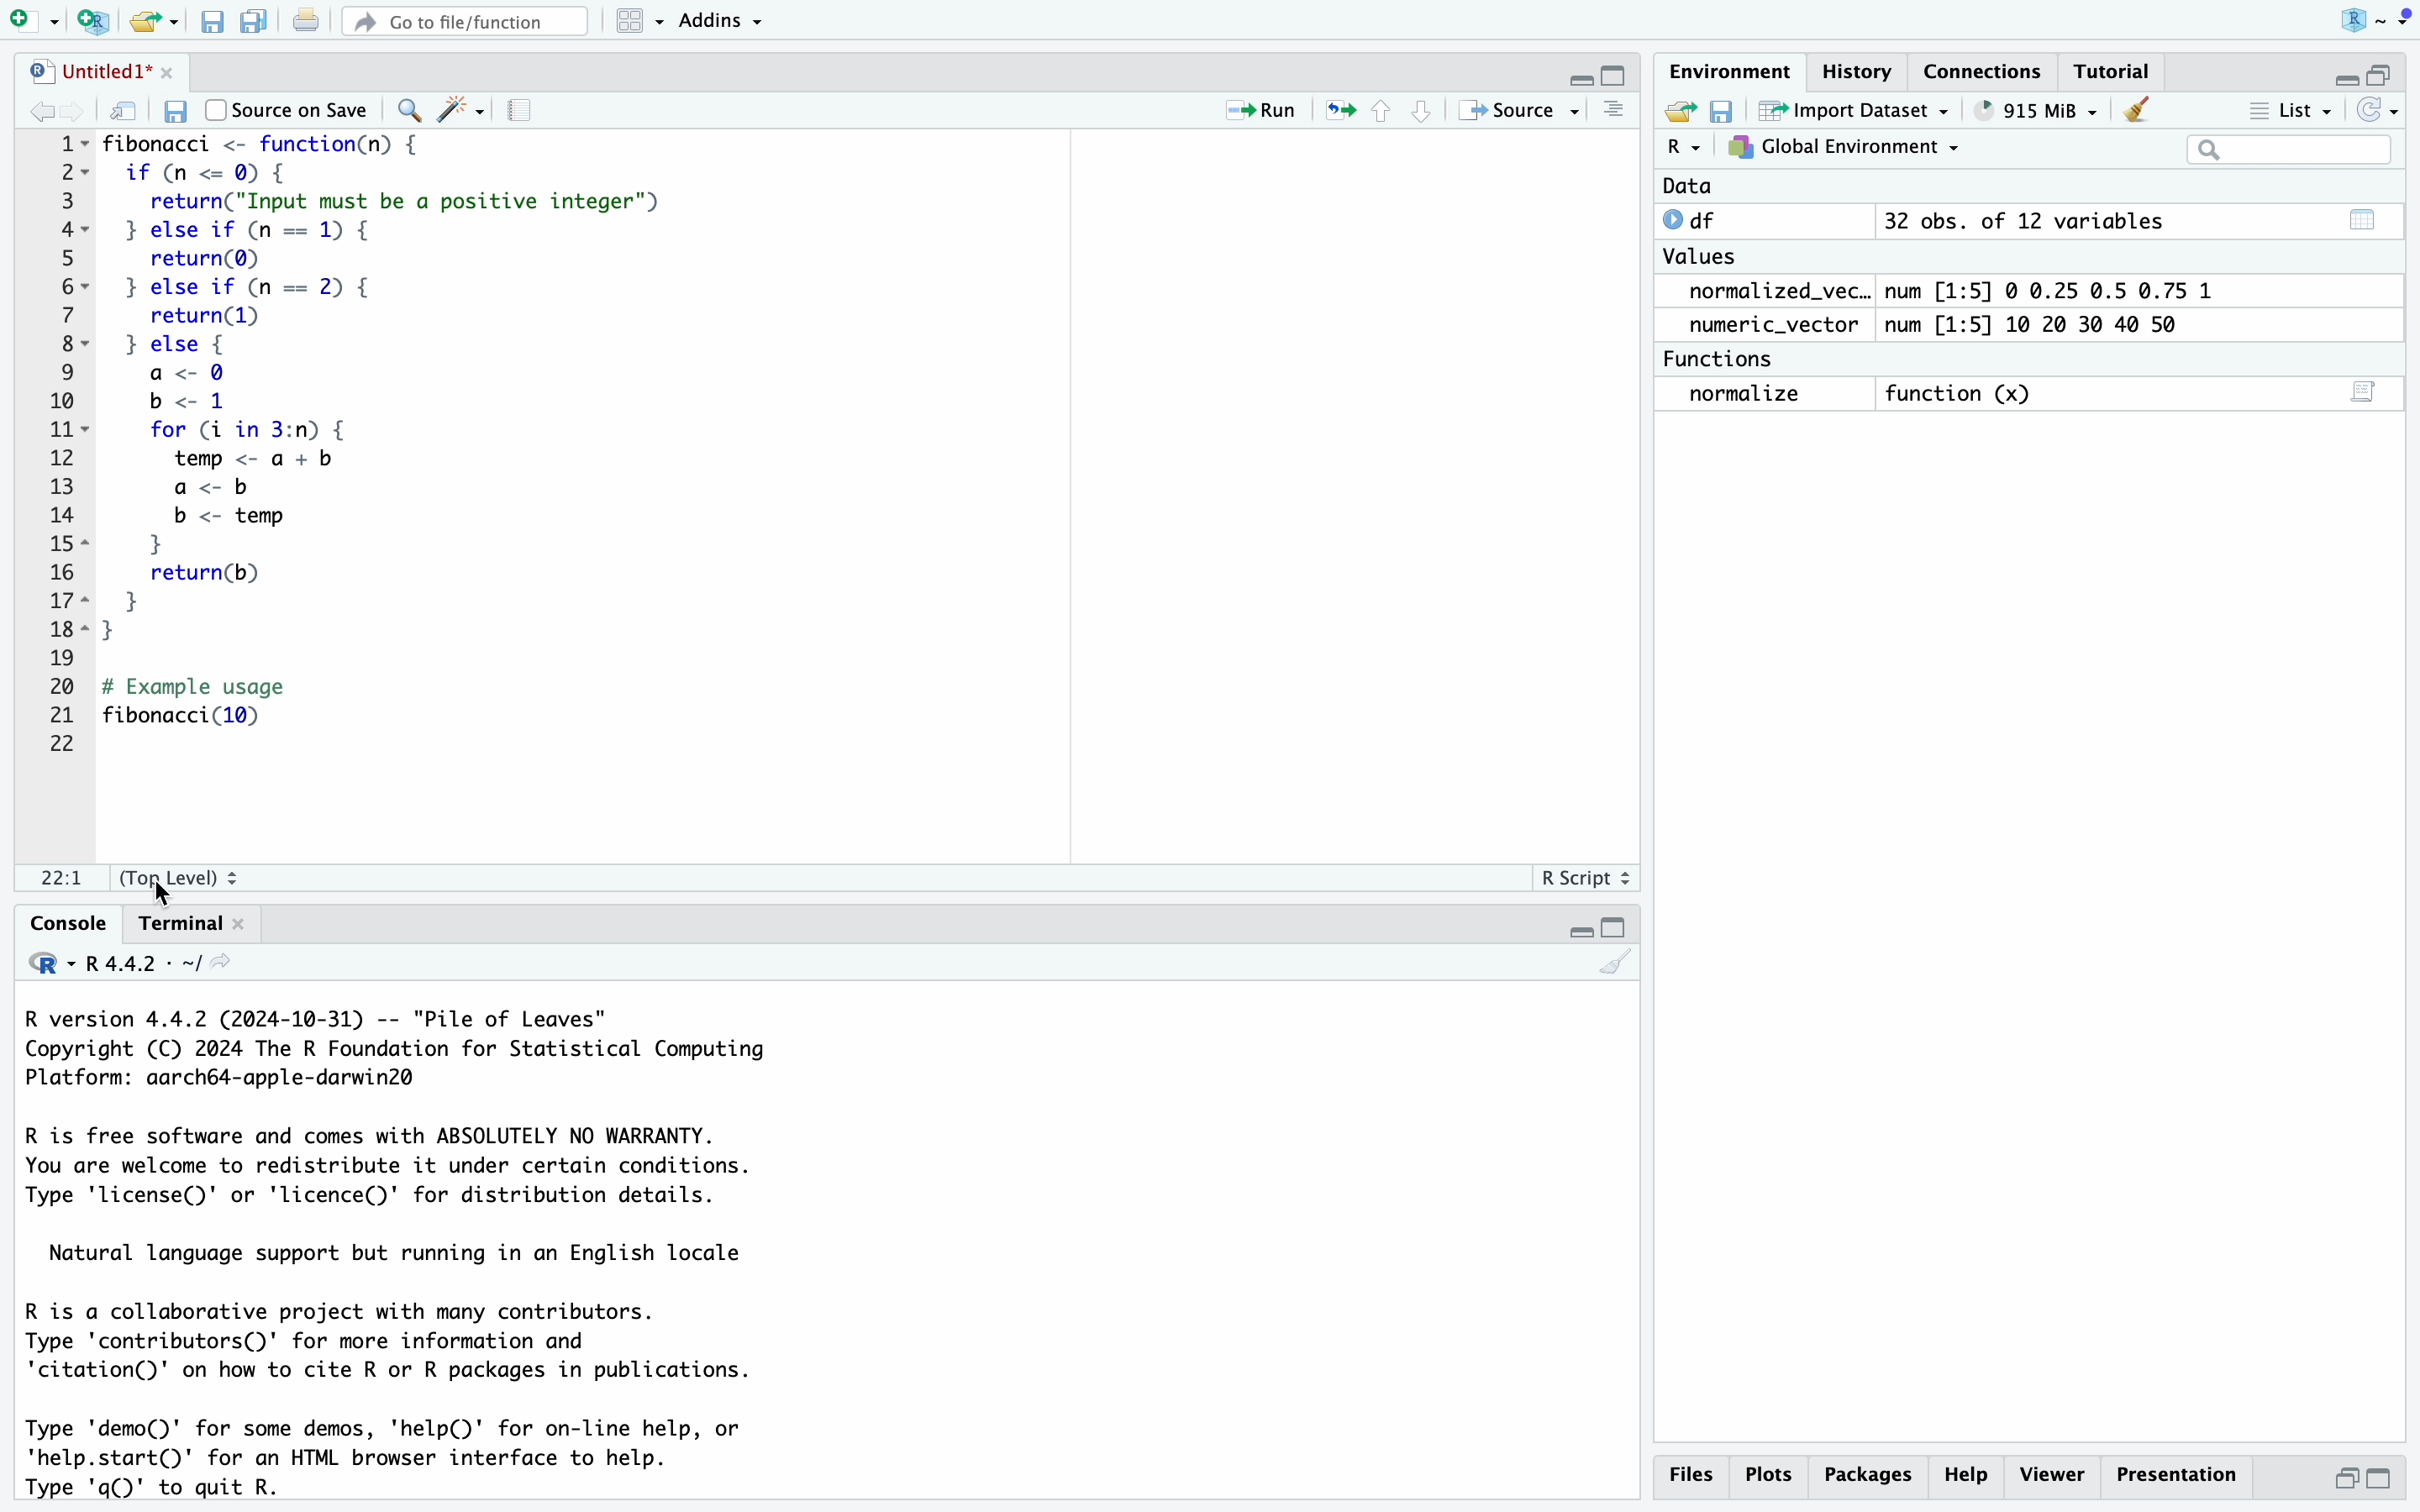 The image size is (2420, 1512). What do you see at coordinates (56, 445) in the screenshot?
I see `serial numbers` at bounding box center [56, 445].